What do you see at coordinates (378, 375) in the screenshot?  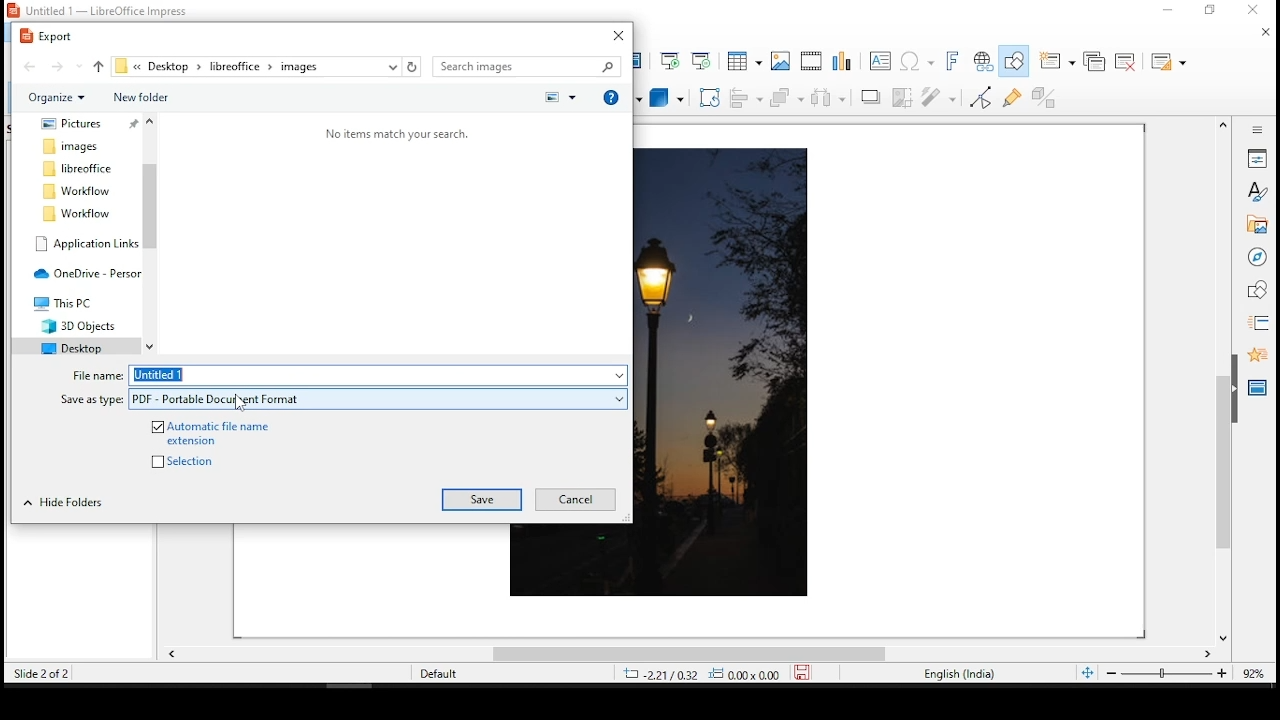 I see `file name` at bounding box center [378, 375].